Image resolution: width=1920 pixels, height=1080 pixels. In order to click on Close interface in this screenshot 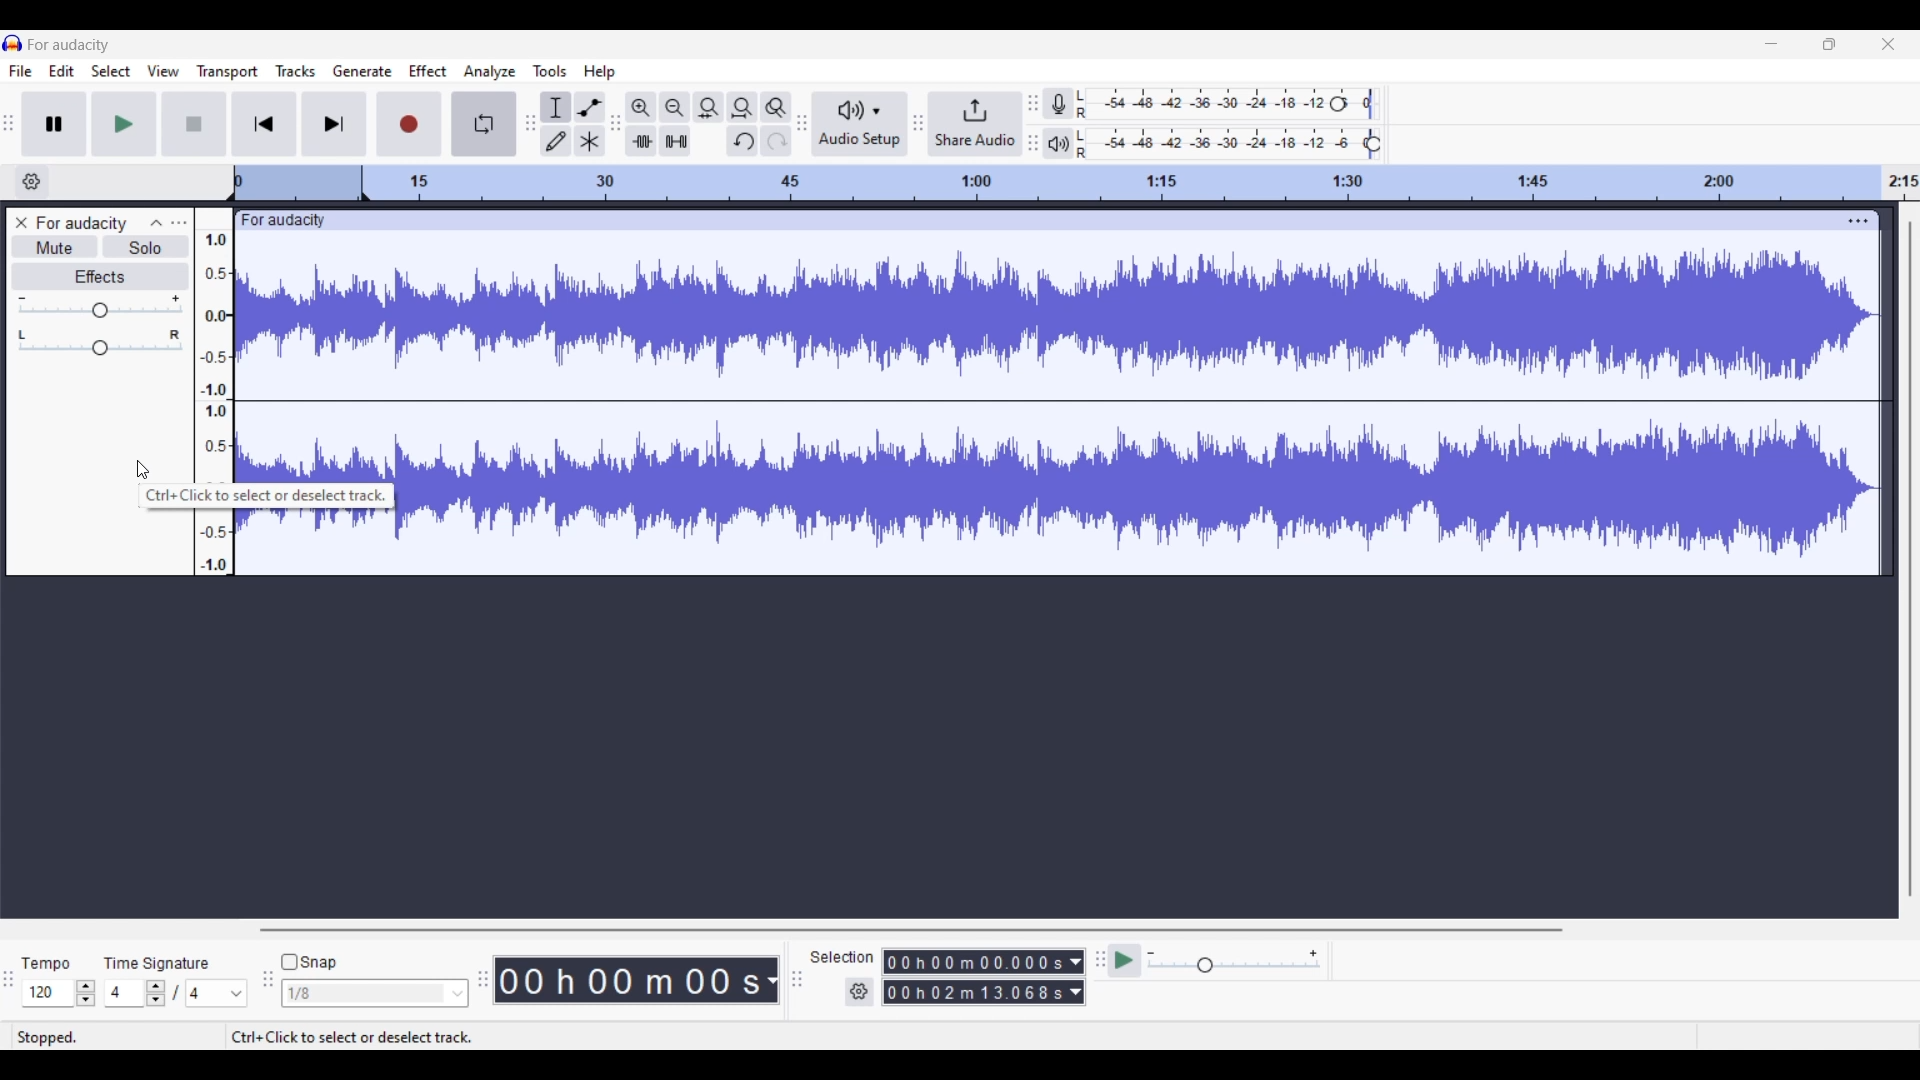, I will do `click(1888, 44)`.